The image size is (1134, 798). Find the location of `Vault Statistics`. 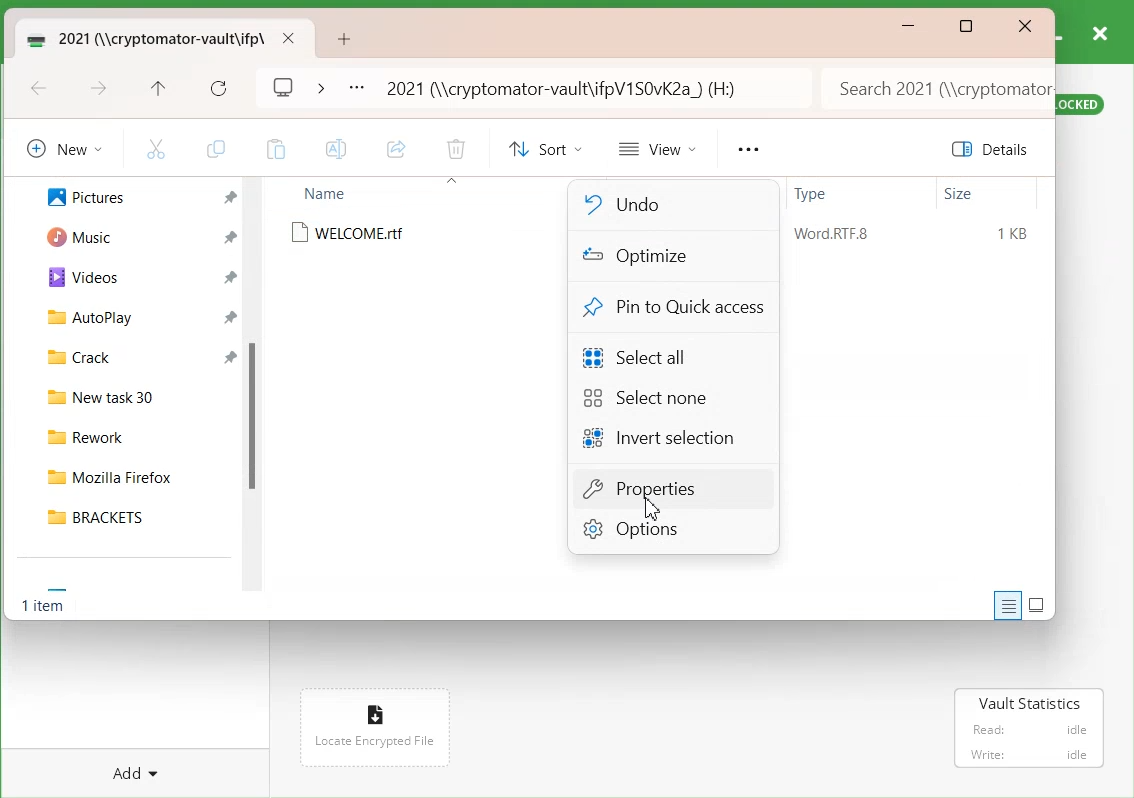

Vault Statistics is located at coordinates (1026, 699).